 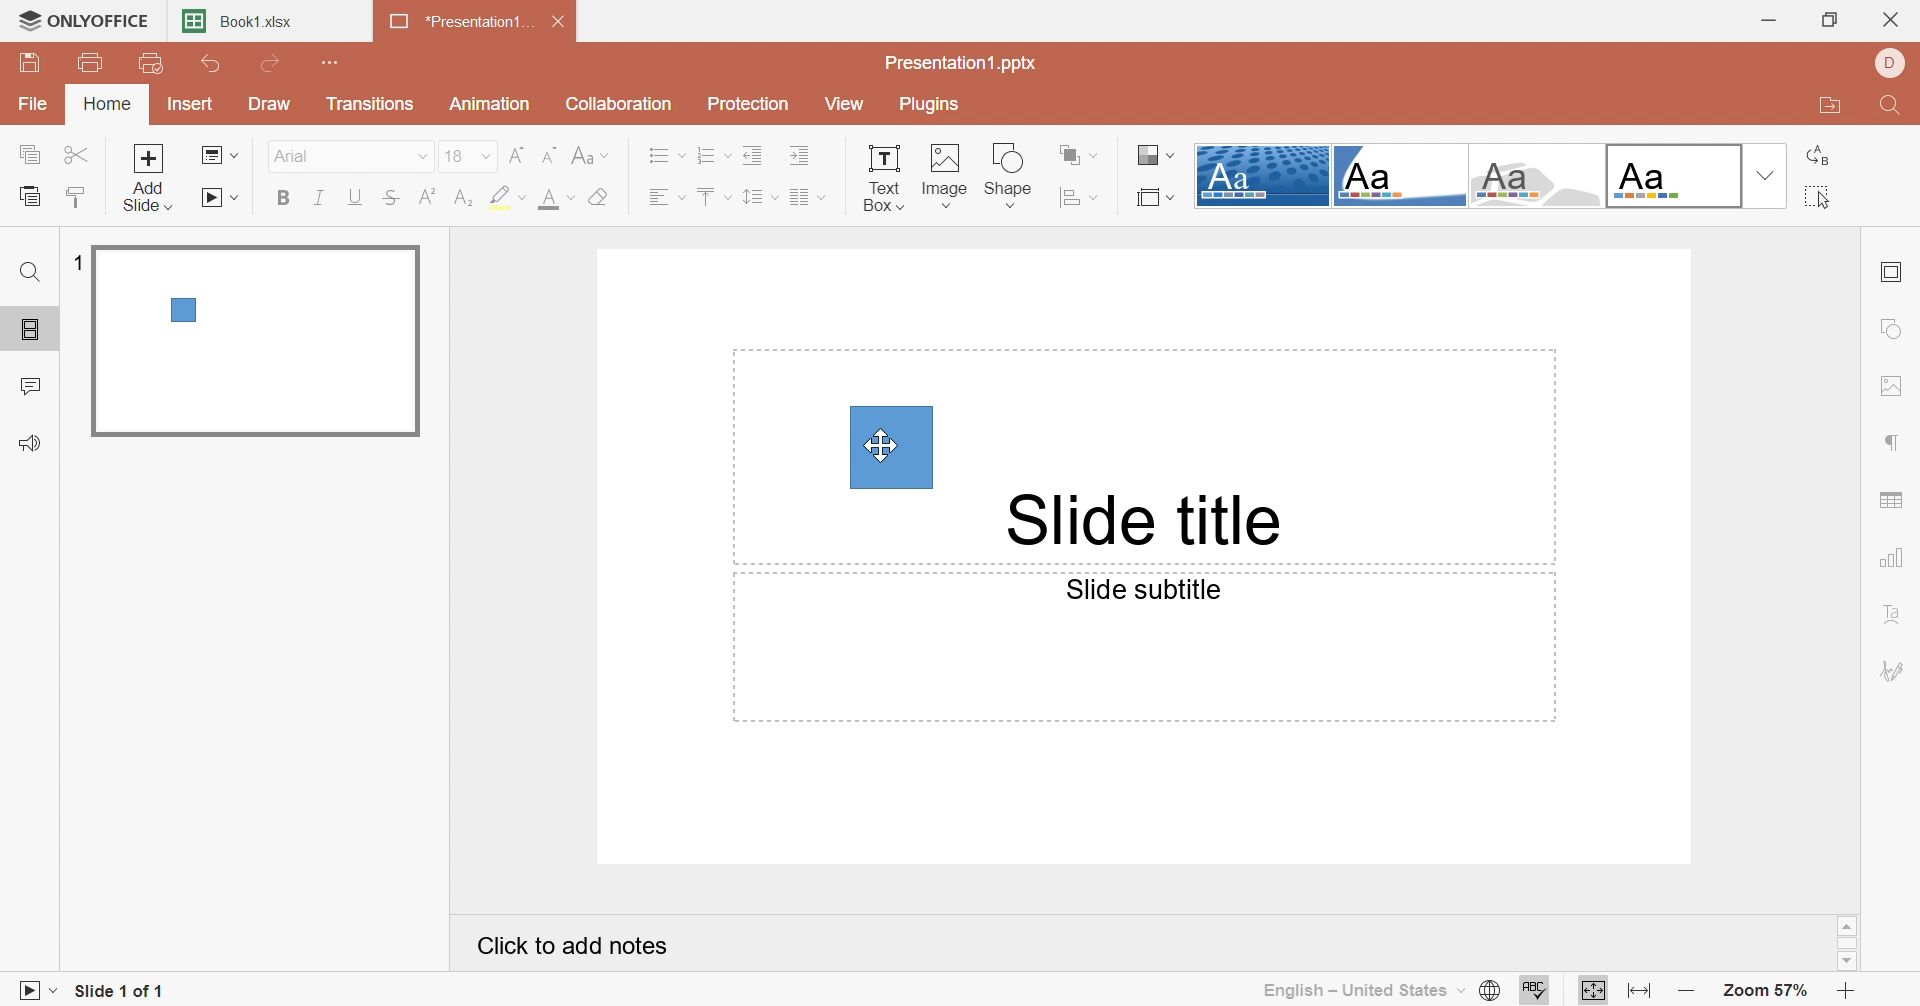 What do you see at coordinates (1079, 198) in the screenshot?
I see `Align shape` at bounding box center [1079, 198].